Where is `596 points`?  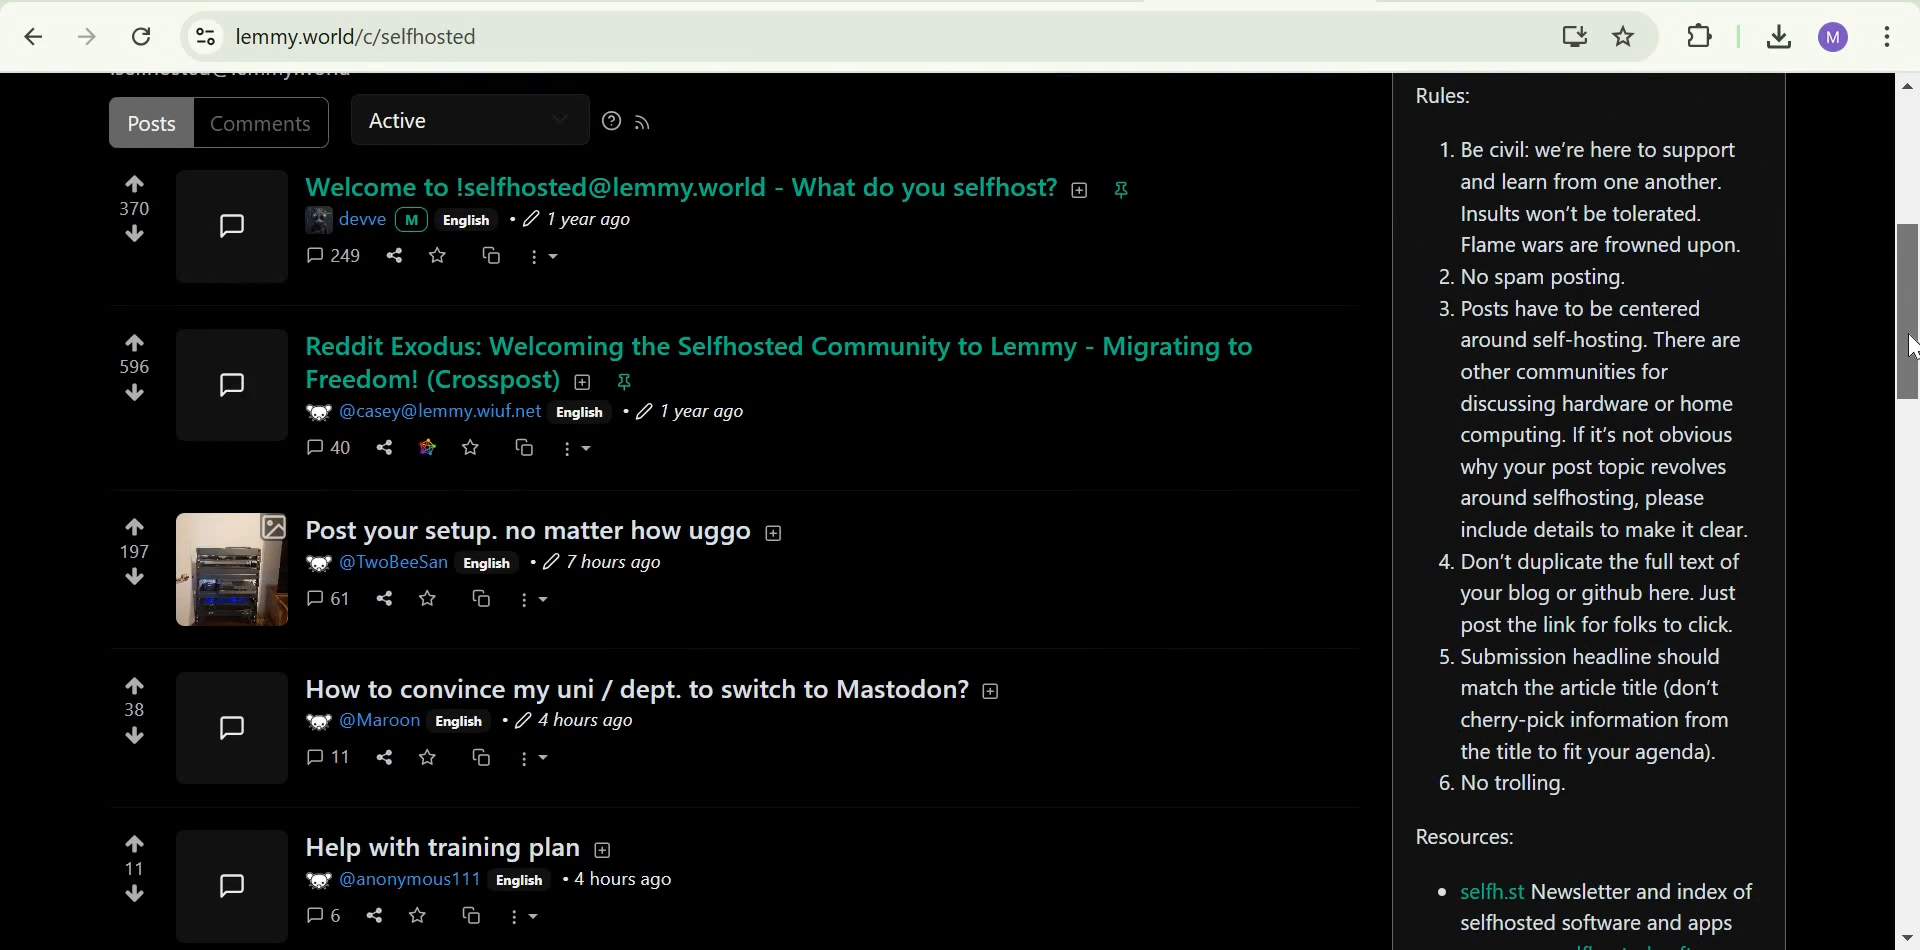
596 points is located at coordinates (137, 367).